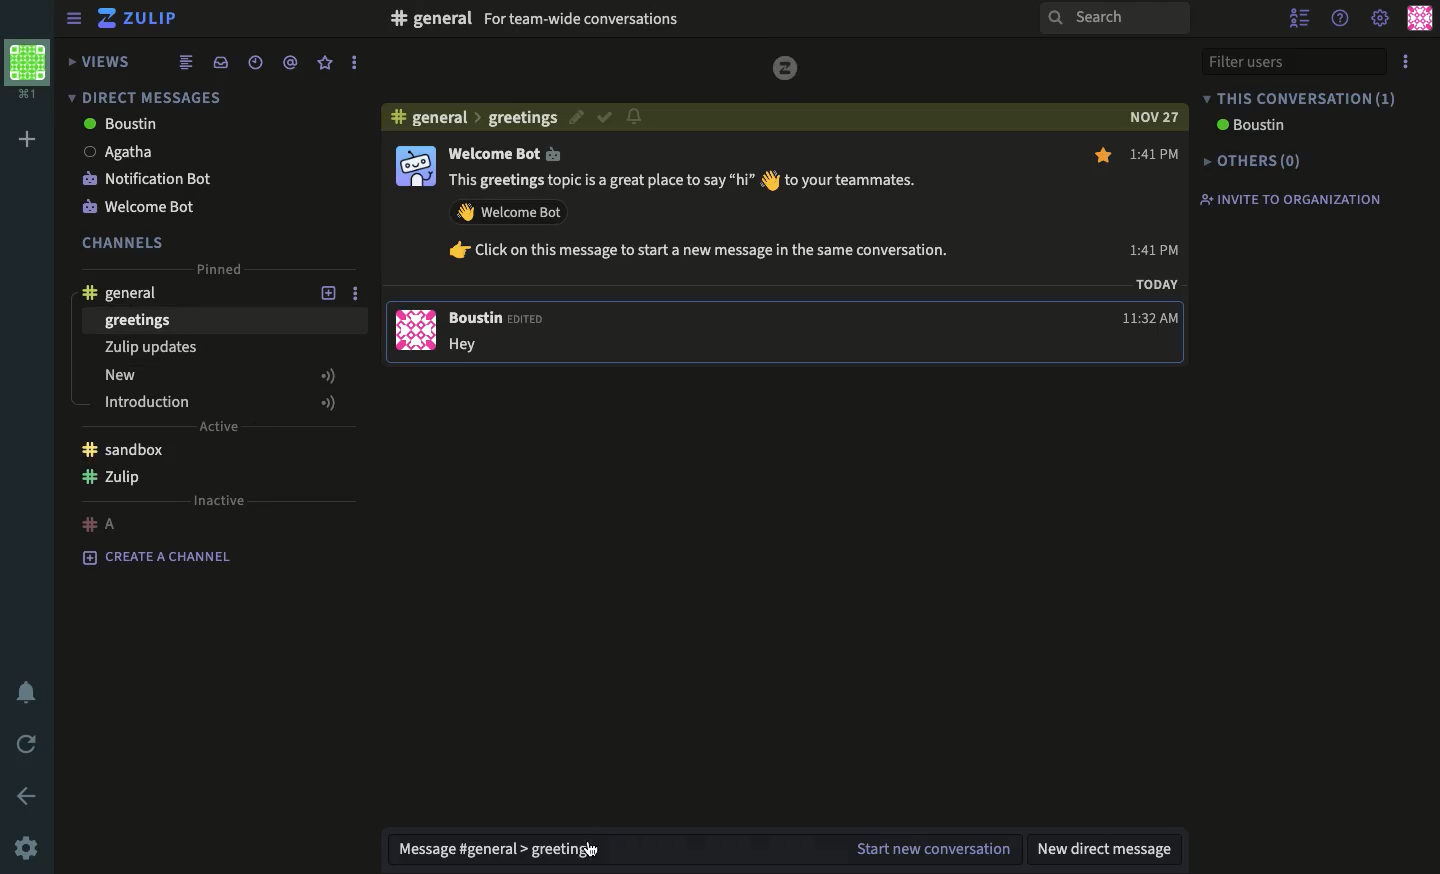  I want to click on cursor, so click(594, 845).